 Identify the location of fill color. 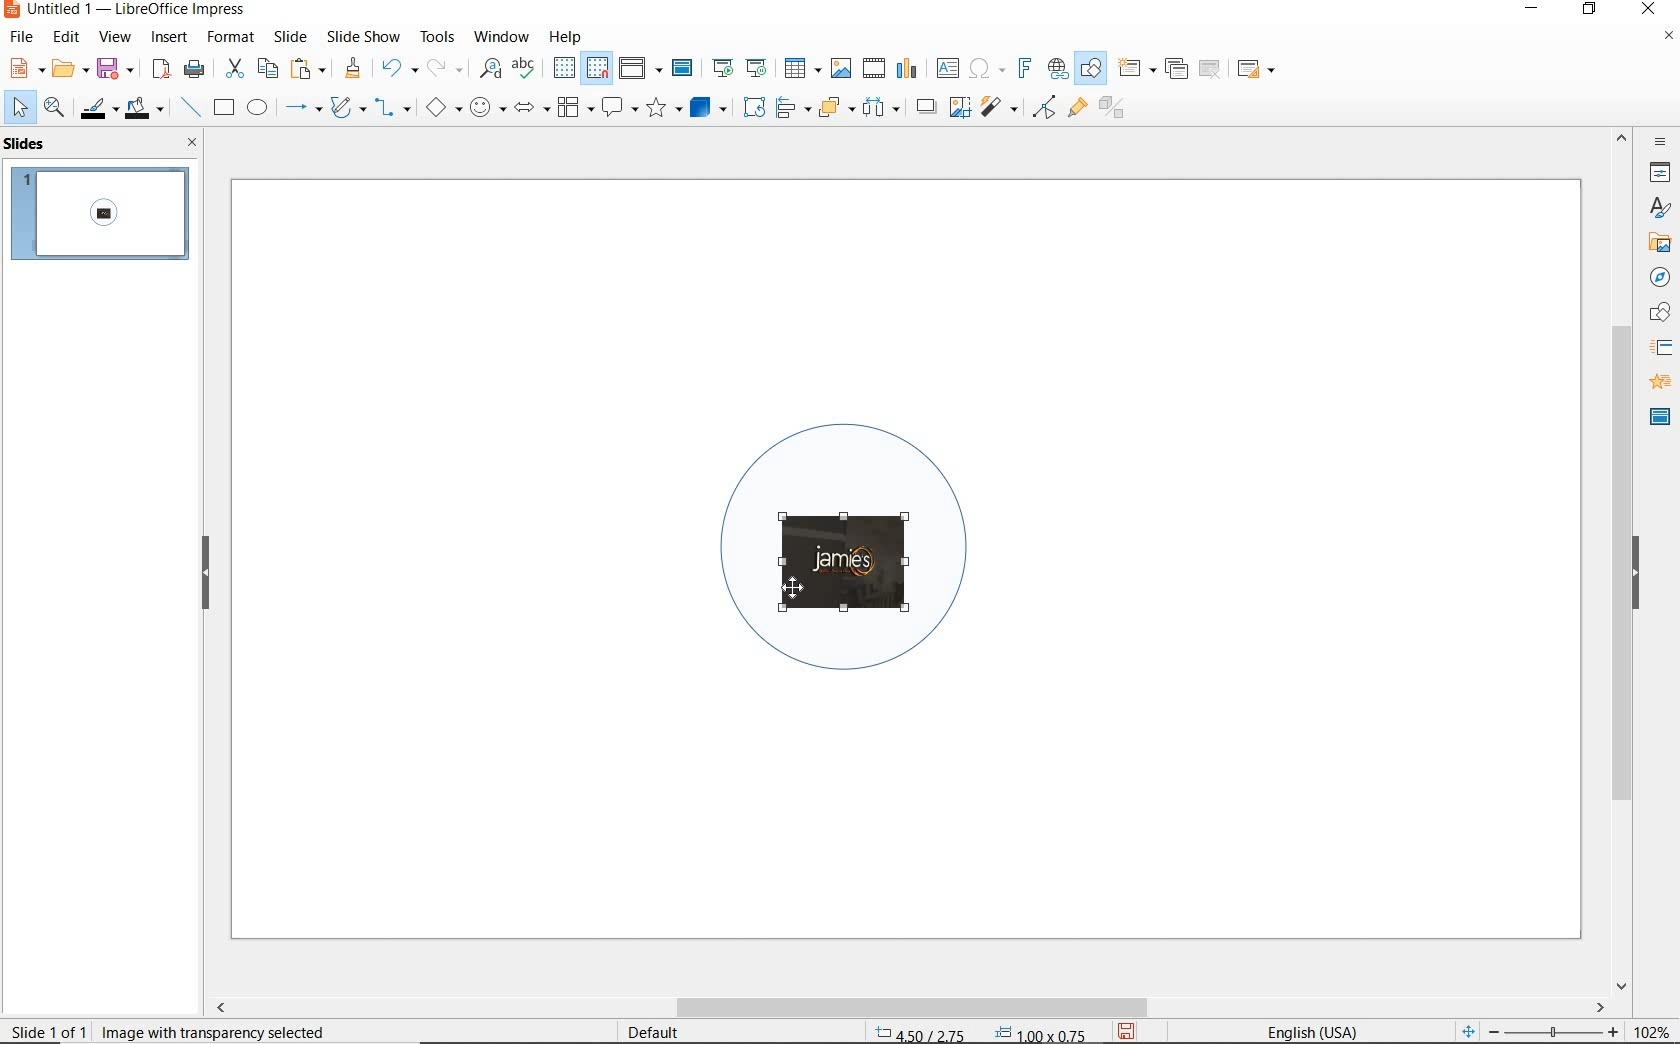
(147, 109).